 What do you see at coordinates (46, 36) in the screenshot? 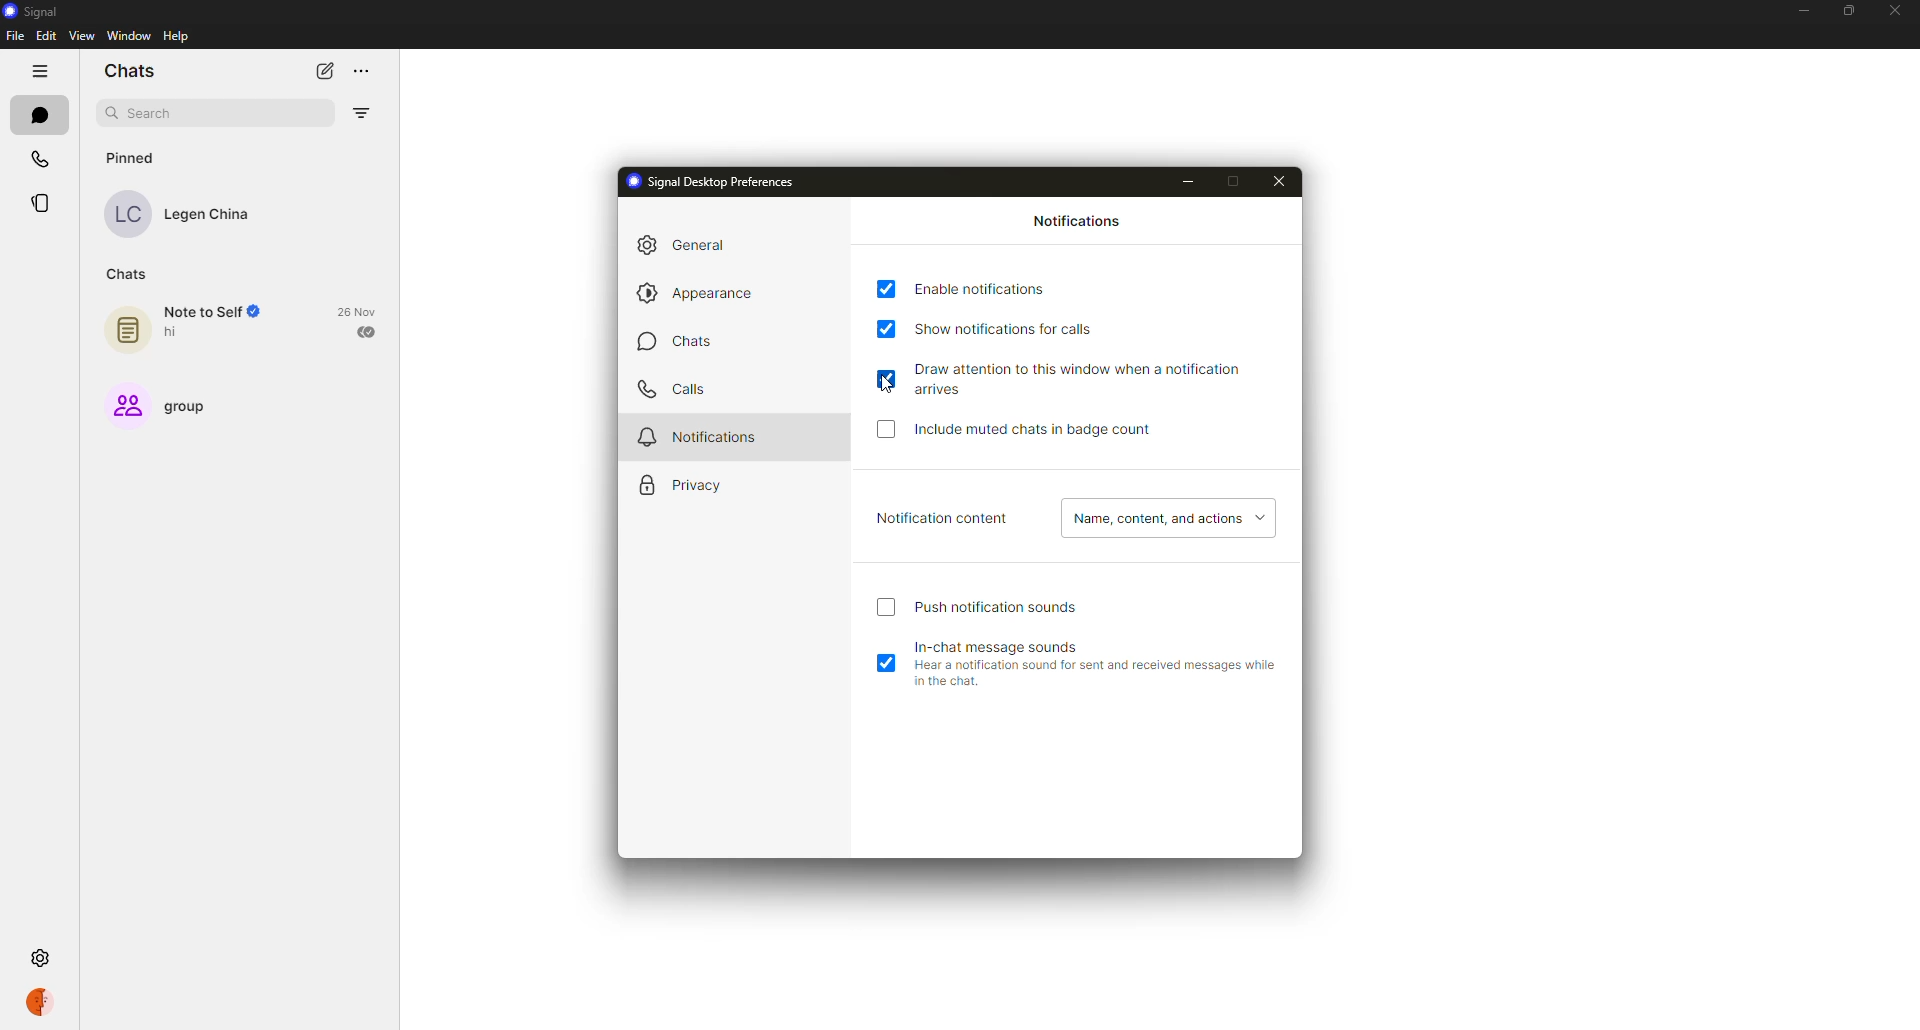
I see `edit` at bounding box center [46, 36].